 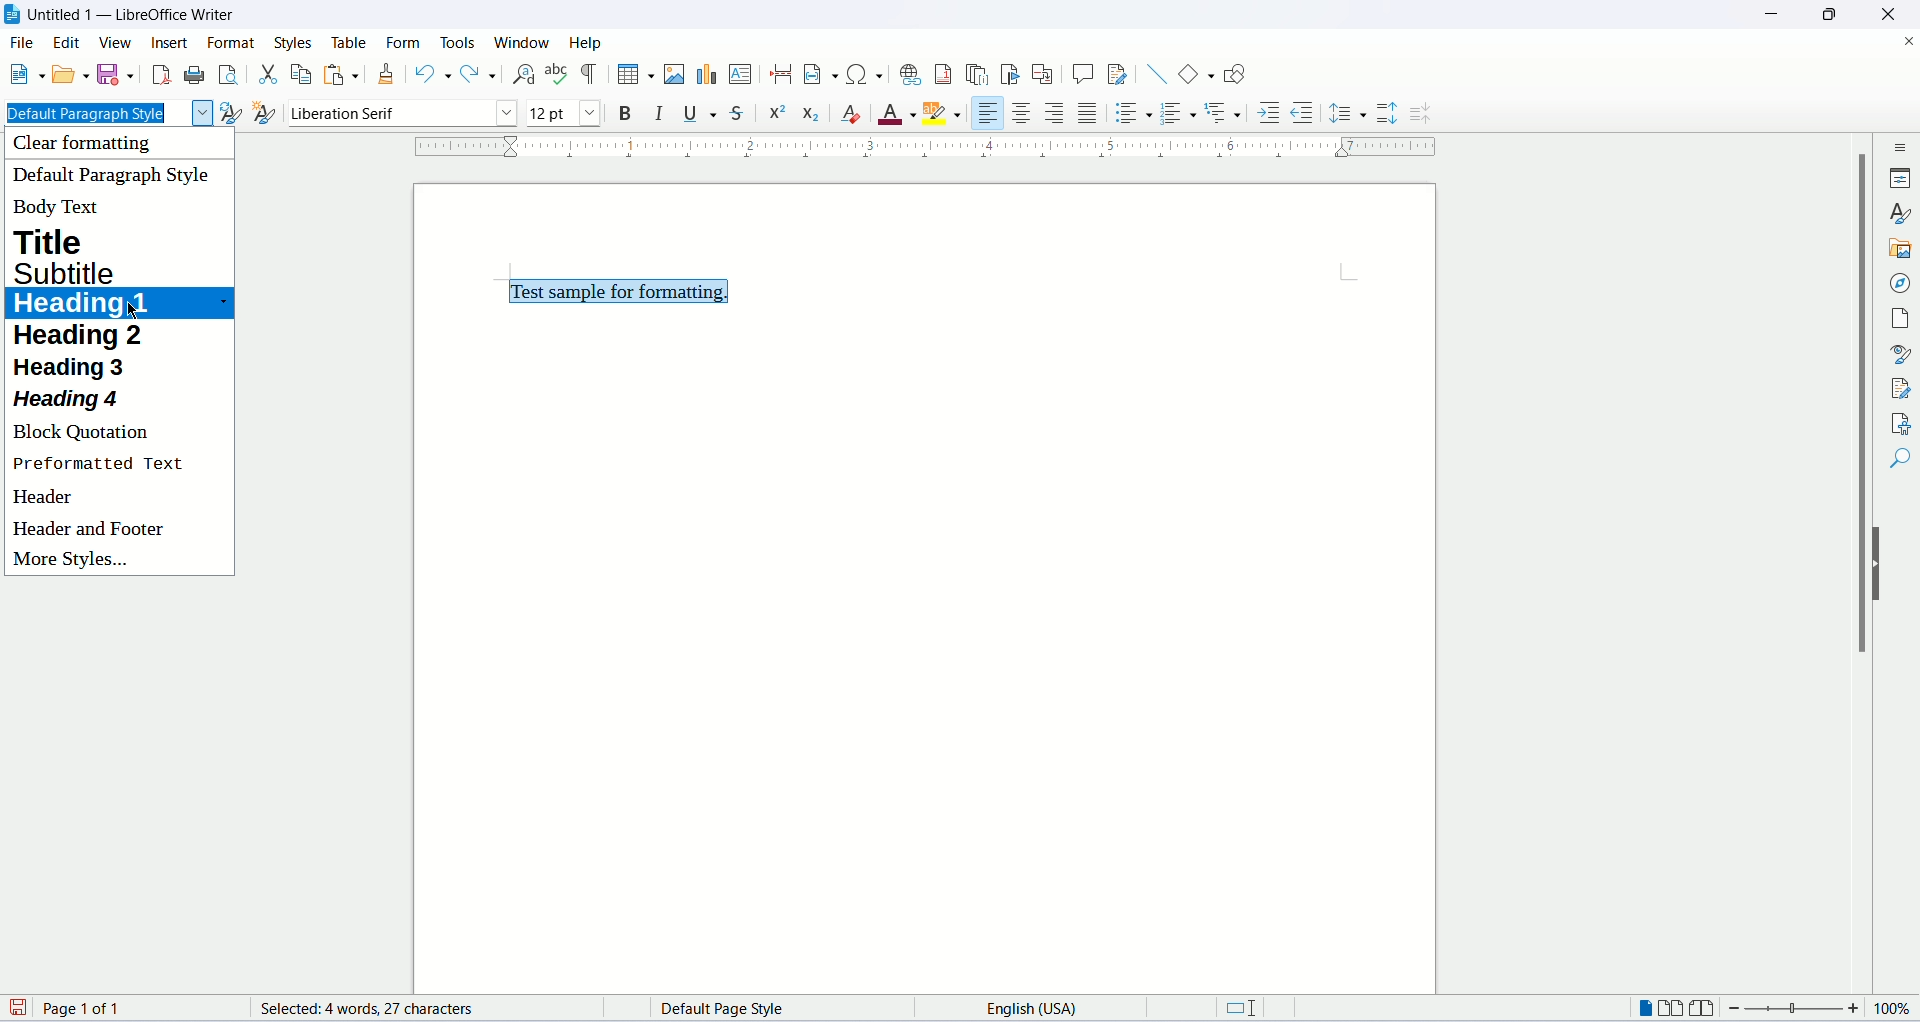 I want to click on print, so click(x=194, y=73).